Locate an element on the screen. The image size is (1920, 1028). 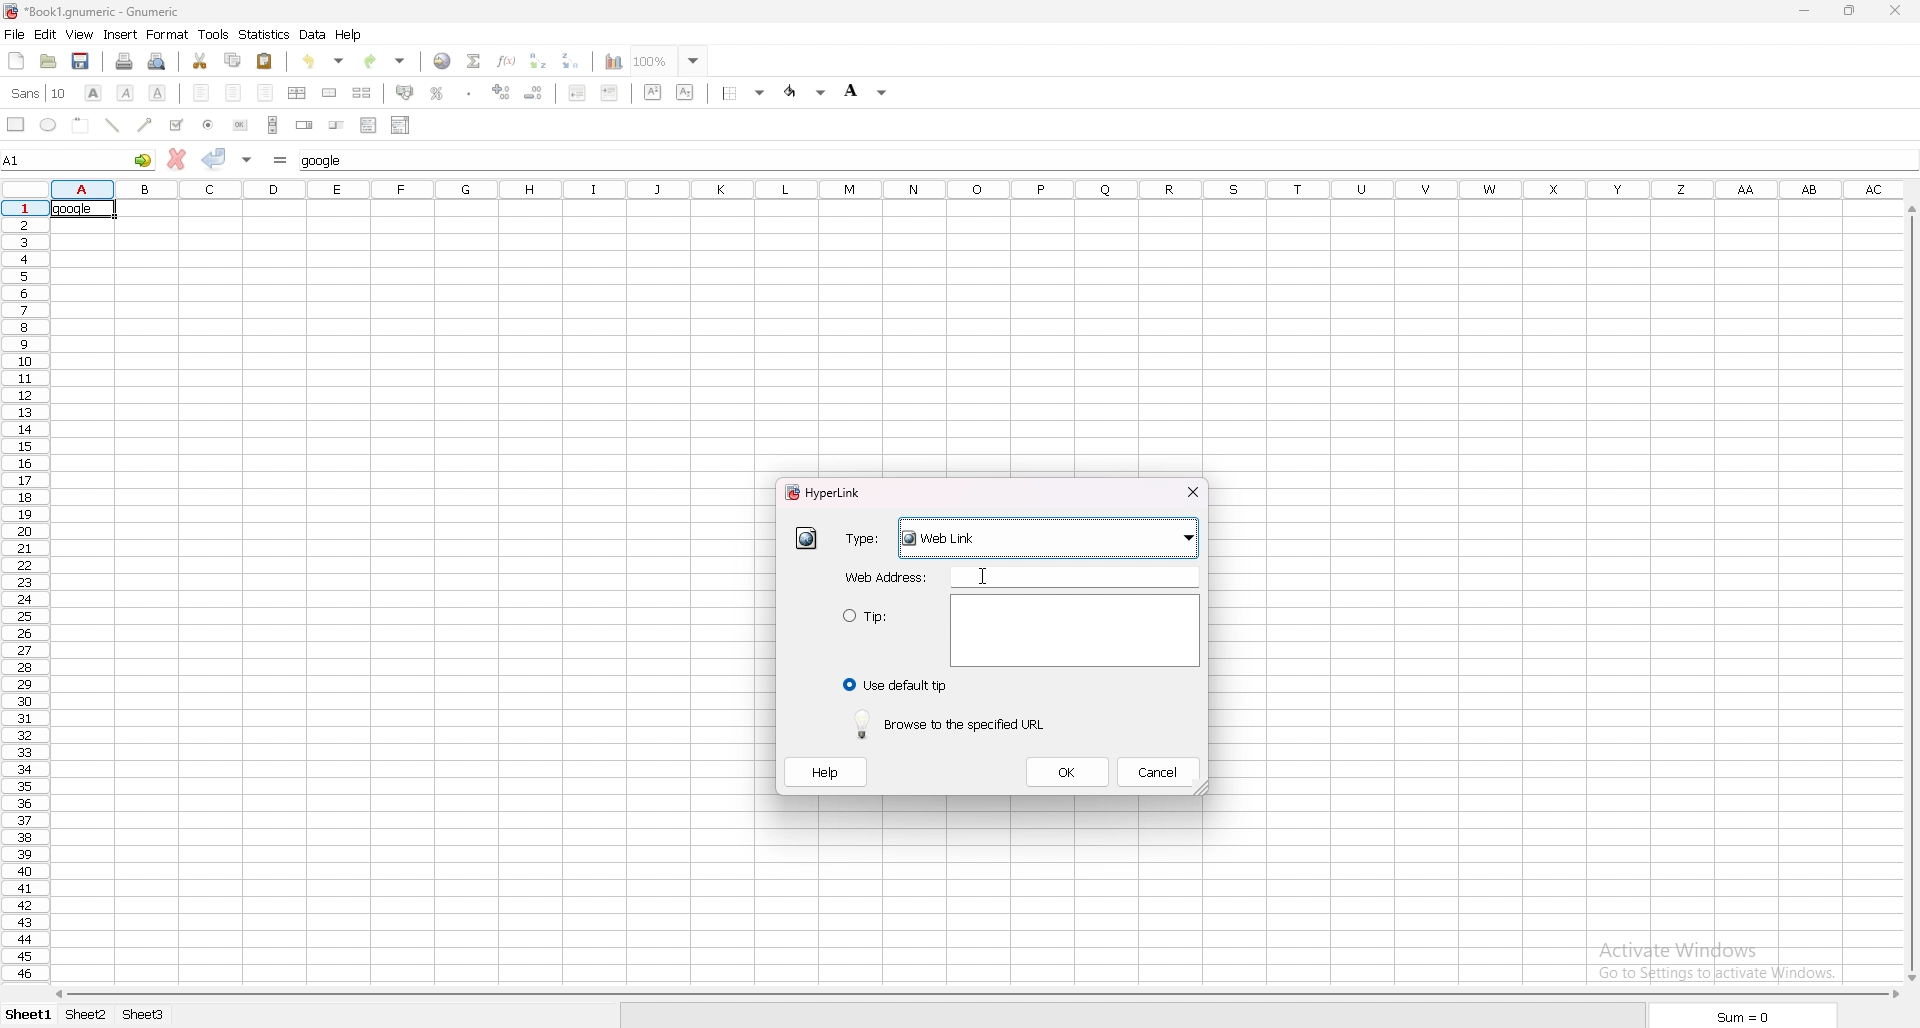
tip is located at coordinates (893, 629).